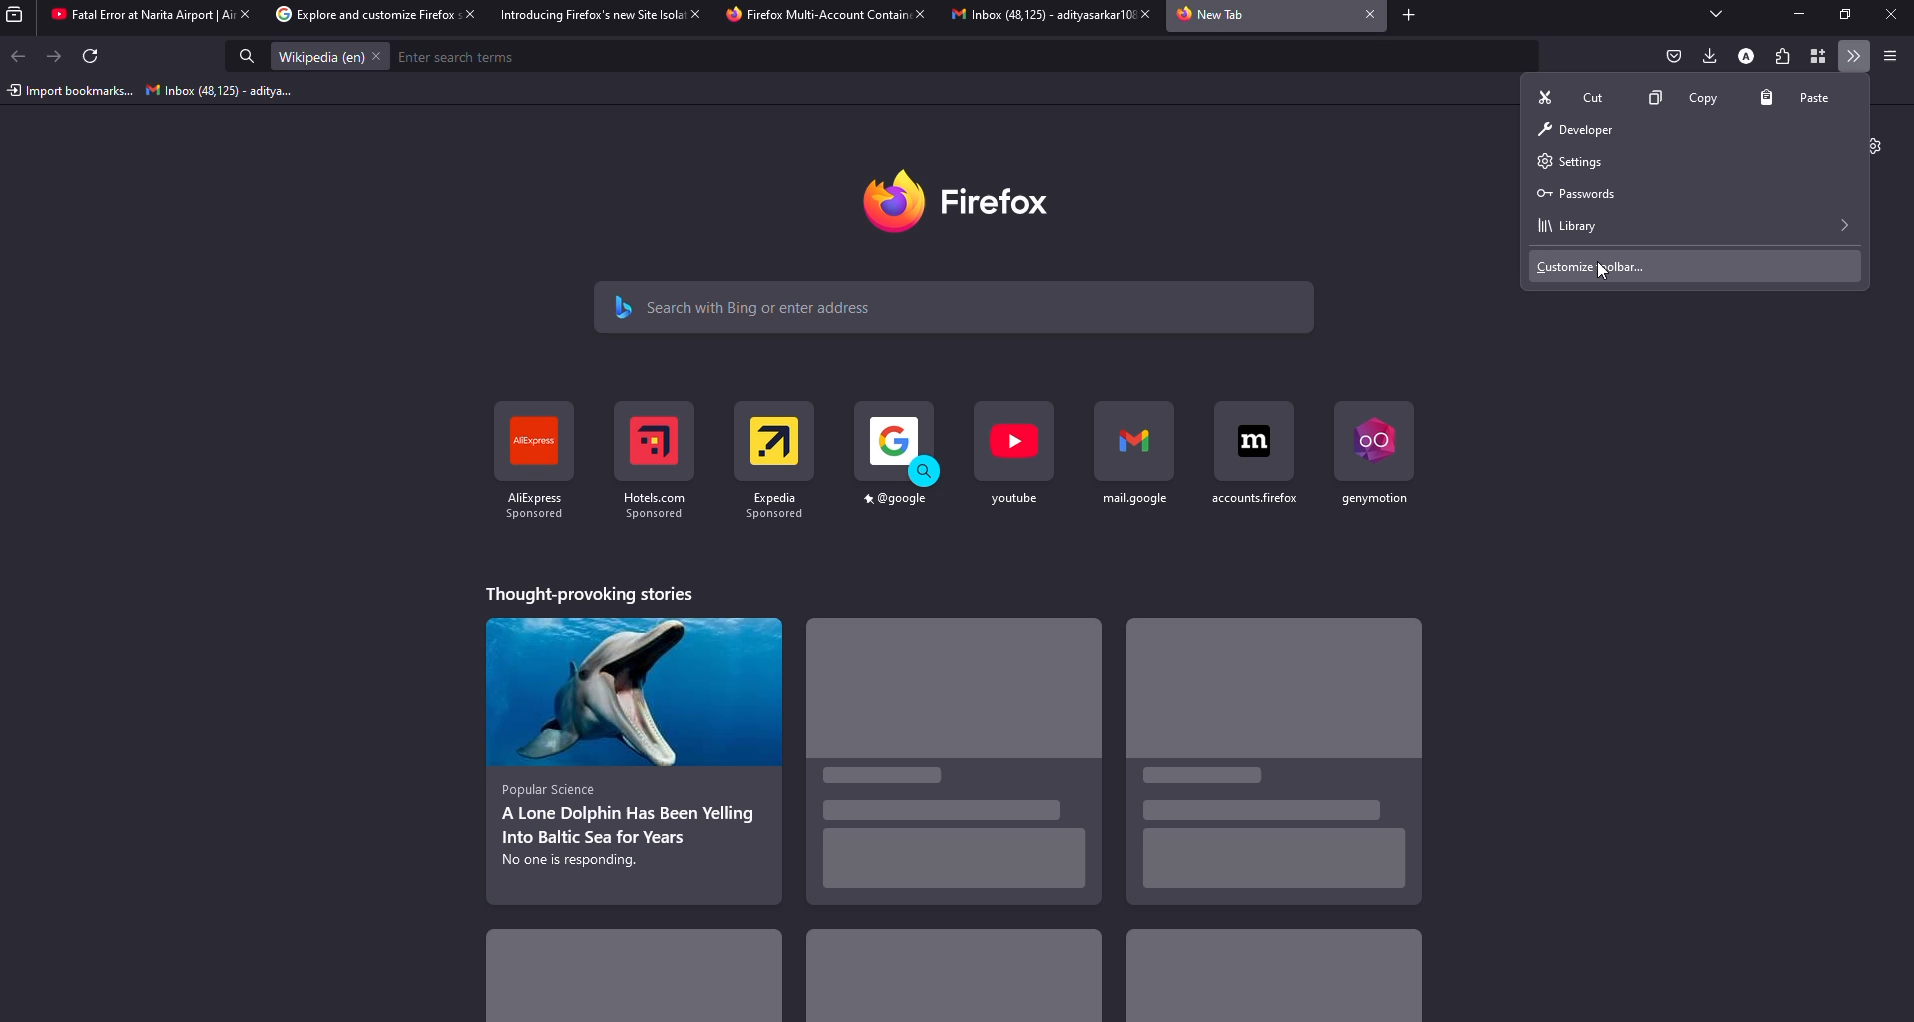  What do you see at coordinates (1595, 265) in the screenshot?
I see `customize toolbar` at bounding box center [1595, 265].